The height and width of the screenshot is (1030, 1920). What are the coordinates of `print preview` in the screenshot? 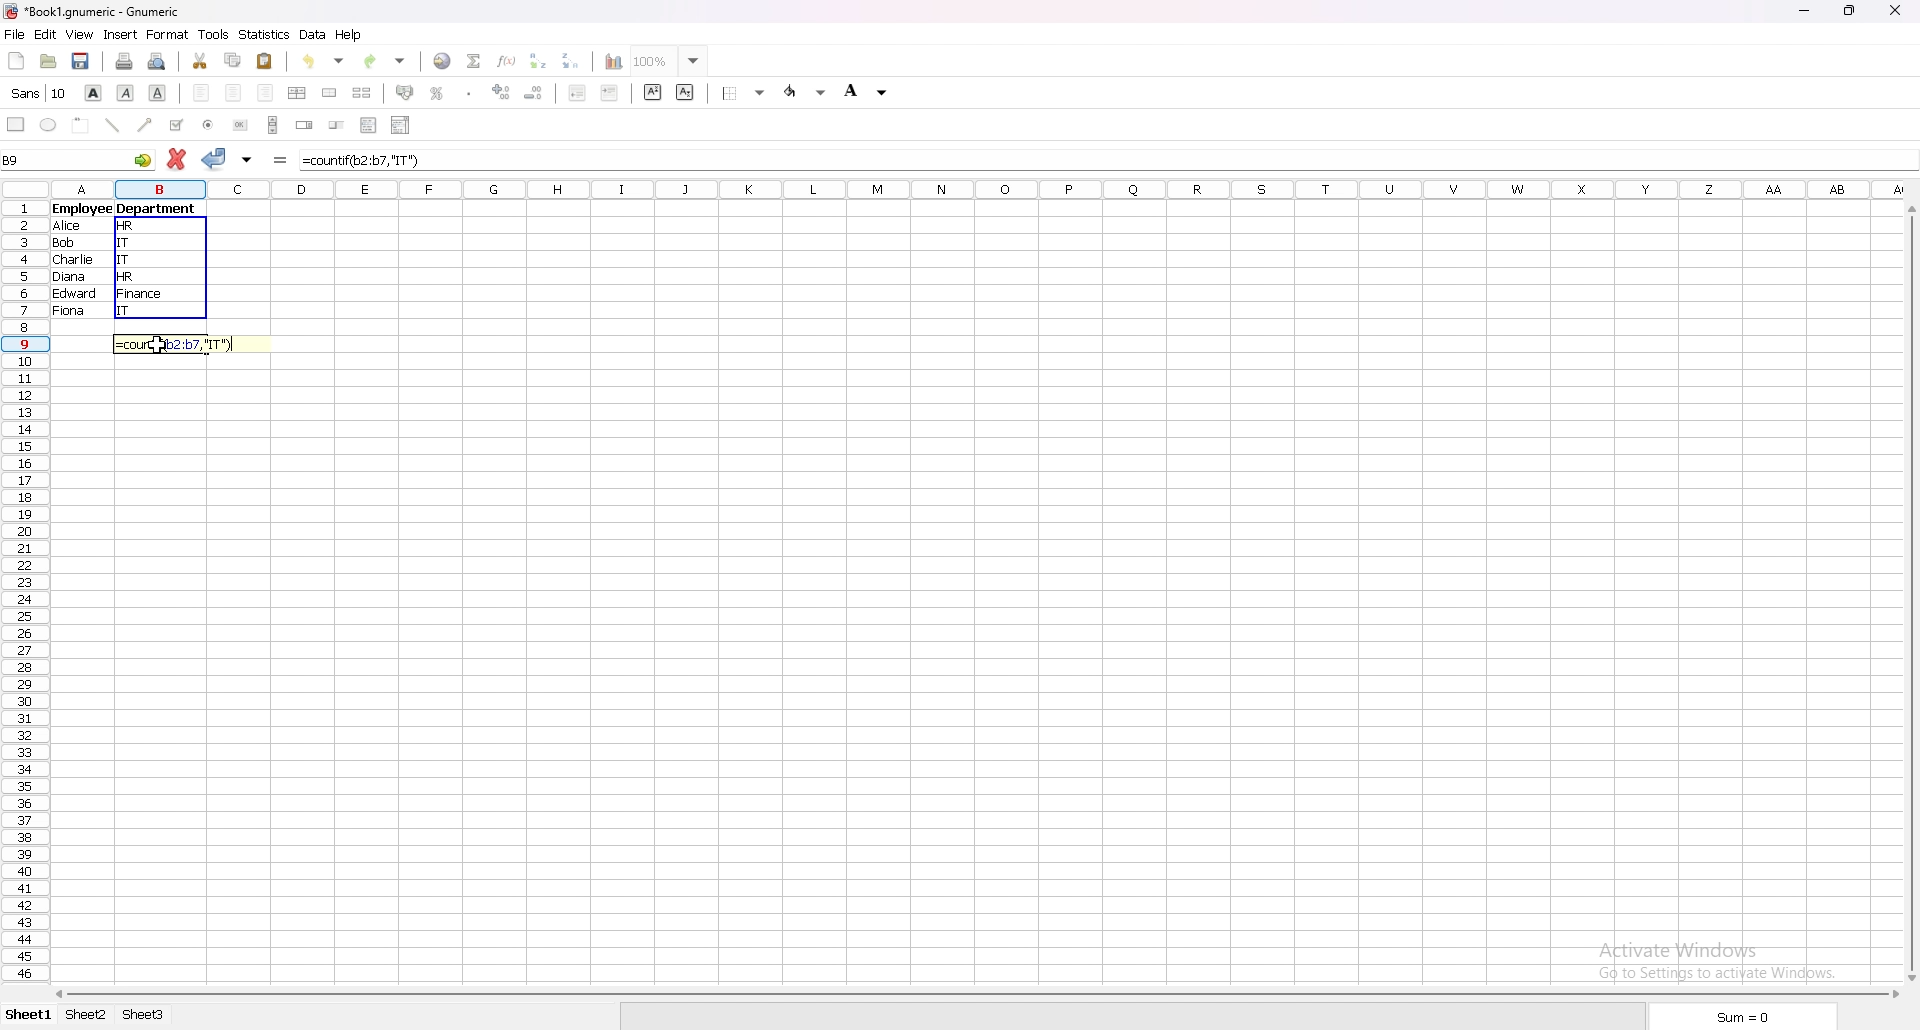 It's located at (158, 61).